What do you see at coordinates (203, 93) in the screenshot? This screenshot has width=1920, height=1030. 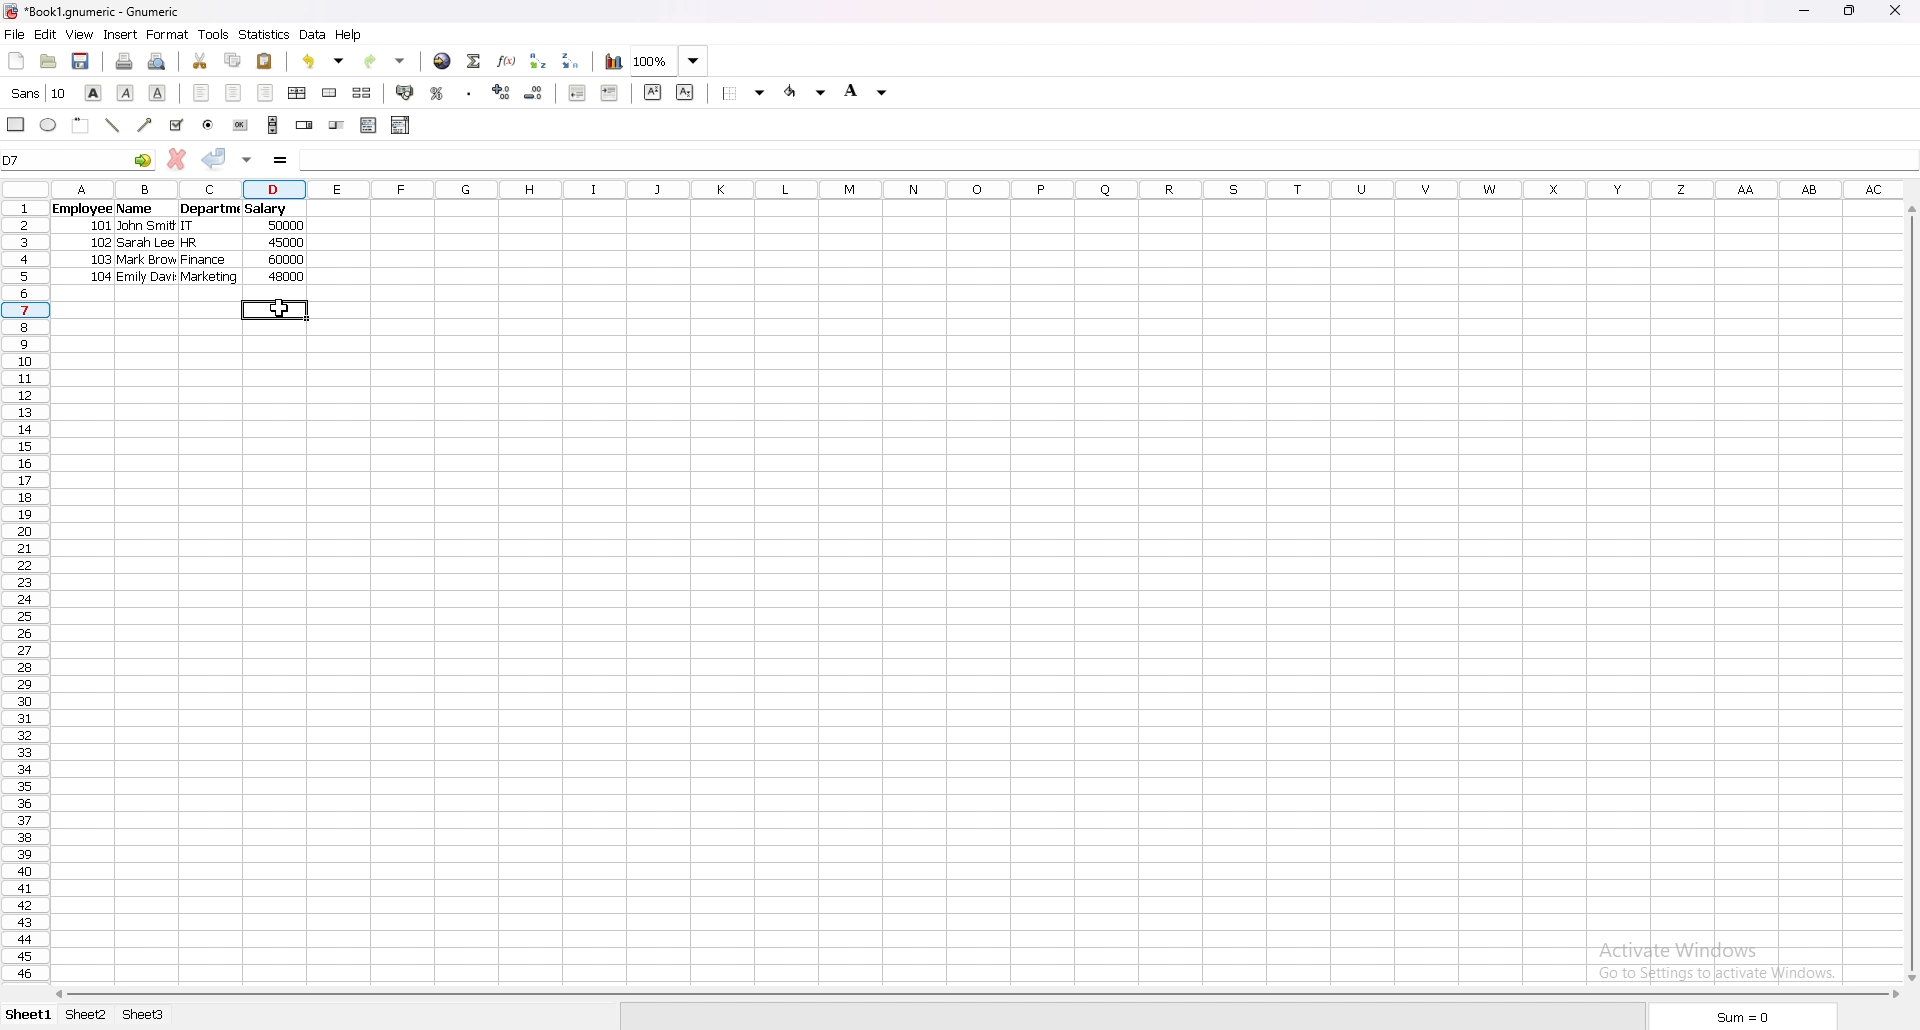 I see `left indent` at bounding box center [203, 93].